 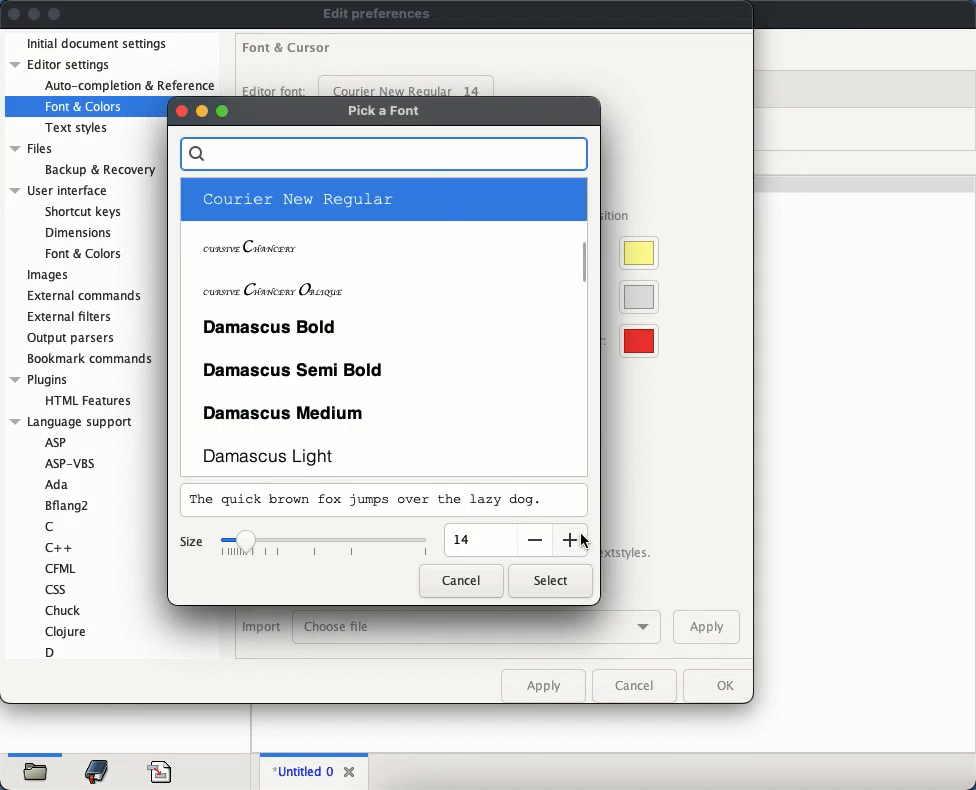 What do you see at coordinates (55, 15) in the screenshot?
I see `maximize` at bounding box center [55, 15].